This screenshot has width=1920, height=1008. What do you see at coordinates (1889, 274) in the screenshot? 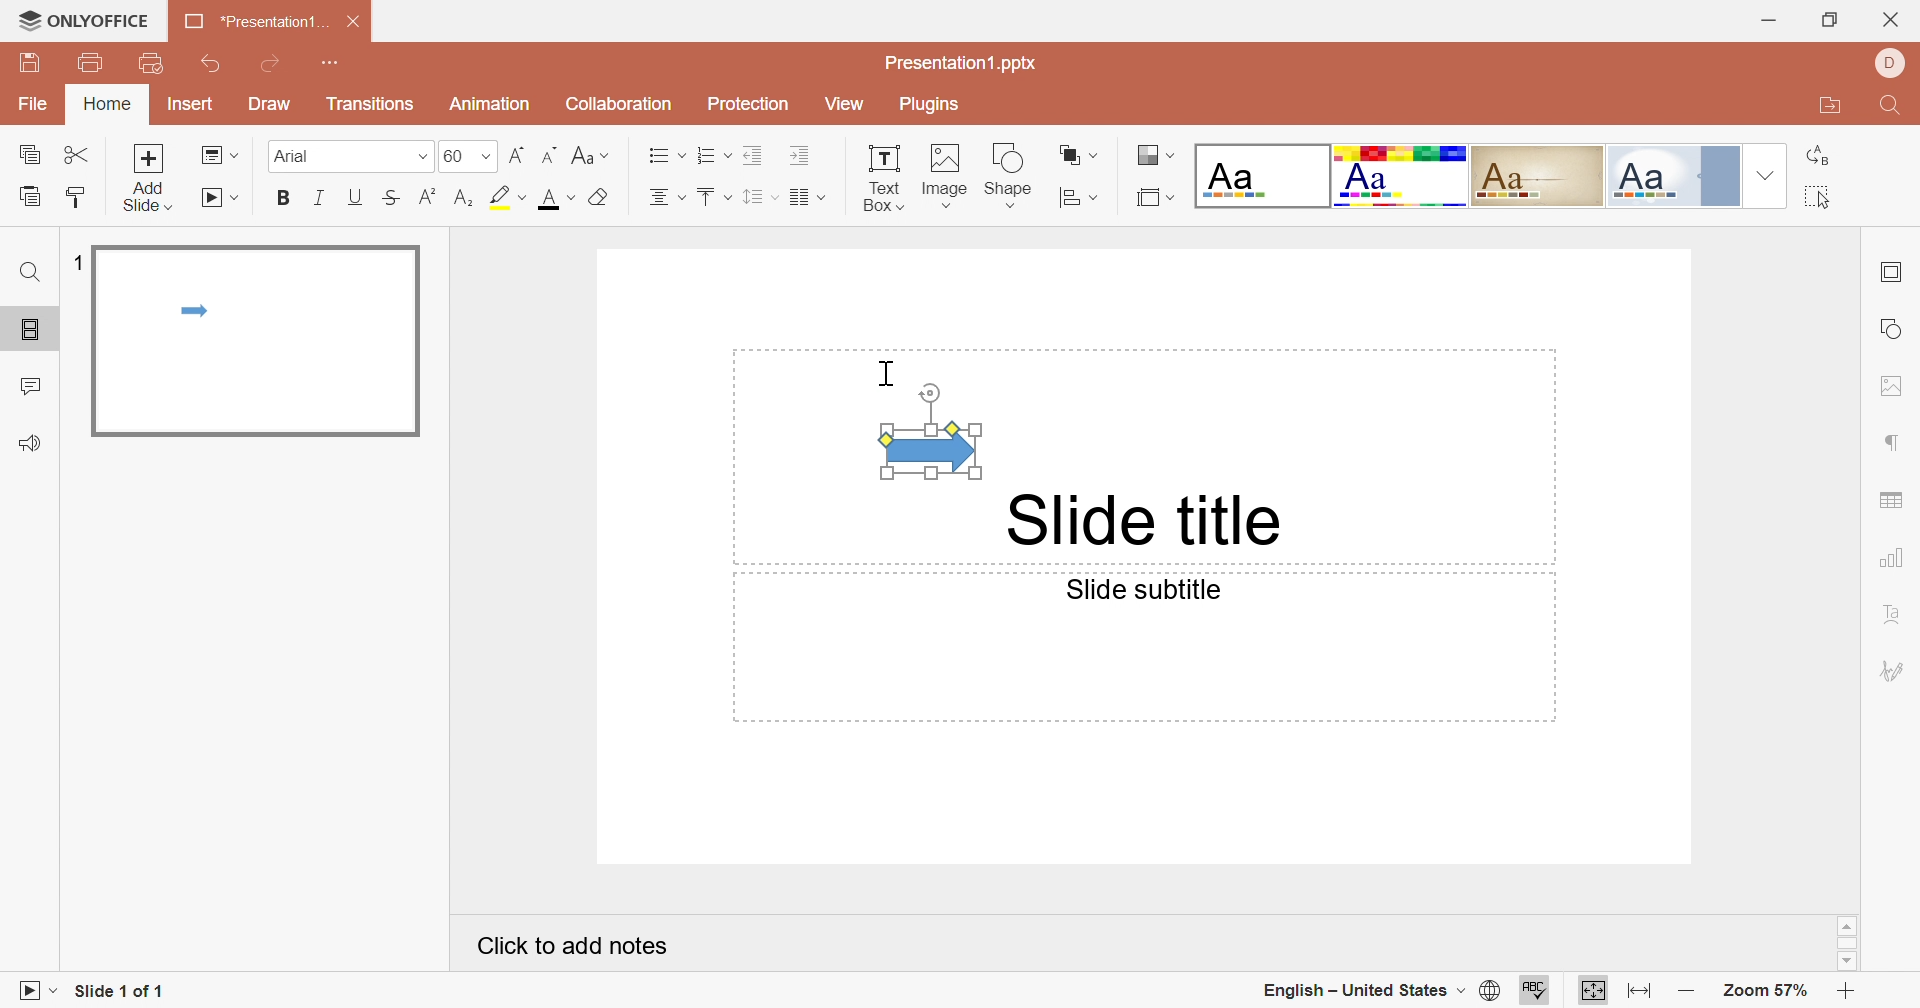
I see `Slide settings` at bounding box center [1889, 274].